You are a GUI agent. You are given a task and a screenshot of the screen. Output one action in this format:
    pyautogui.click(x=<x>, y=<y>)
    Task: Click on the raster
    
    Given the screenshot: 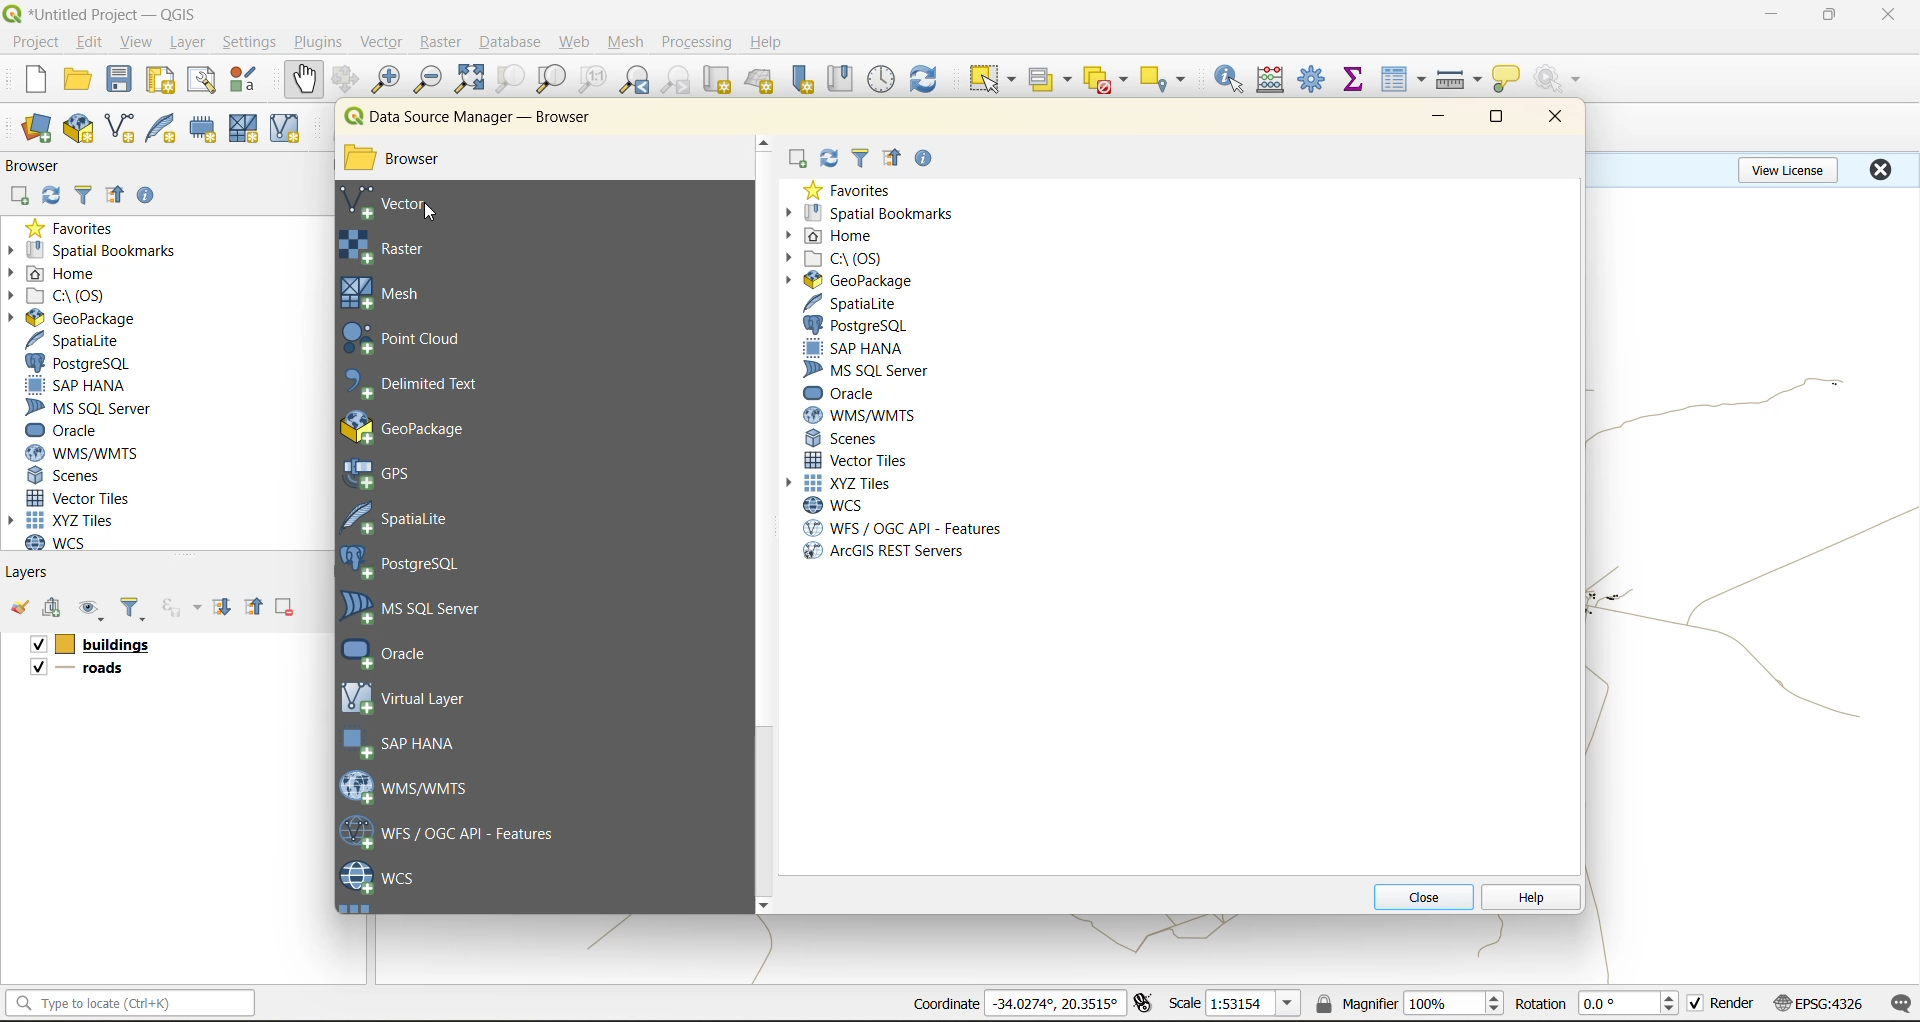 What is the action you would take?
    pyautogui.click(x=442, y=40)
    